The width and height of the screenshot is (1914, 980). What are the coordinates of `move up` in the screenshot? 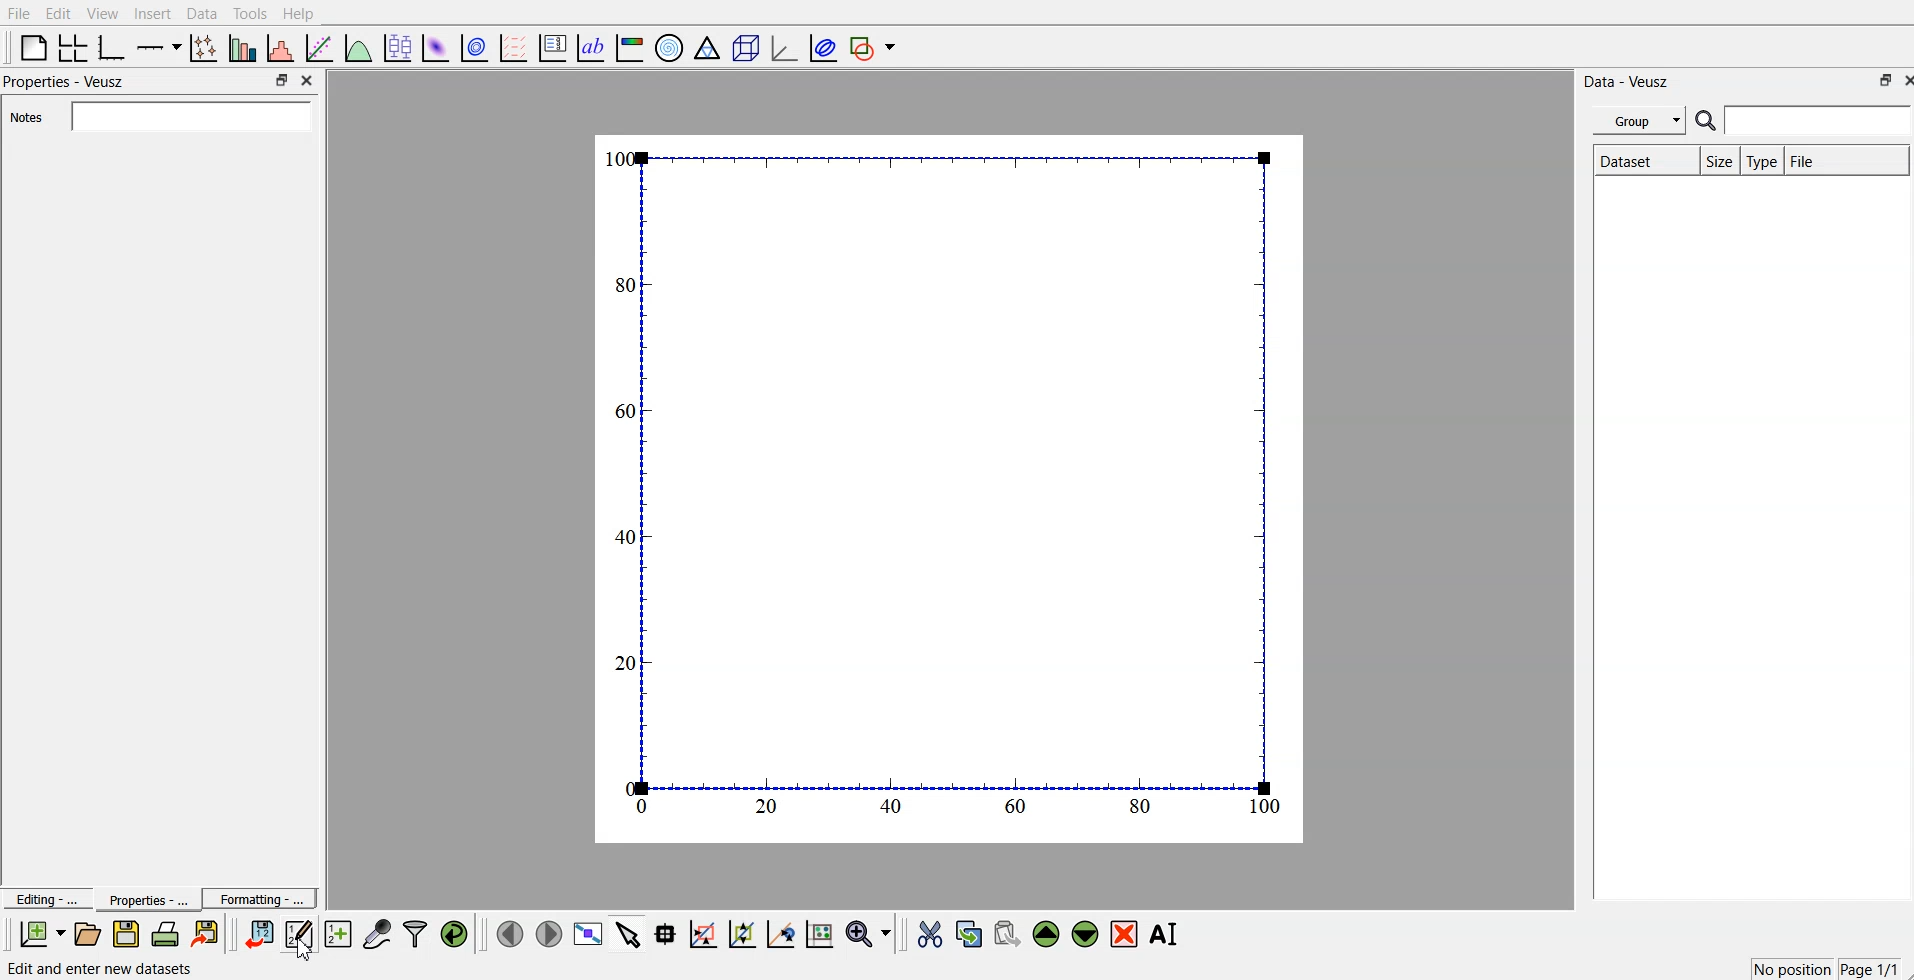 It's located at (1048, 932).